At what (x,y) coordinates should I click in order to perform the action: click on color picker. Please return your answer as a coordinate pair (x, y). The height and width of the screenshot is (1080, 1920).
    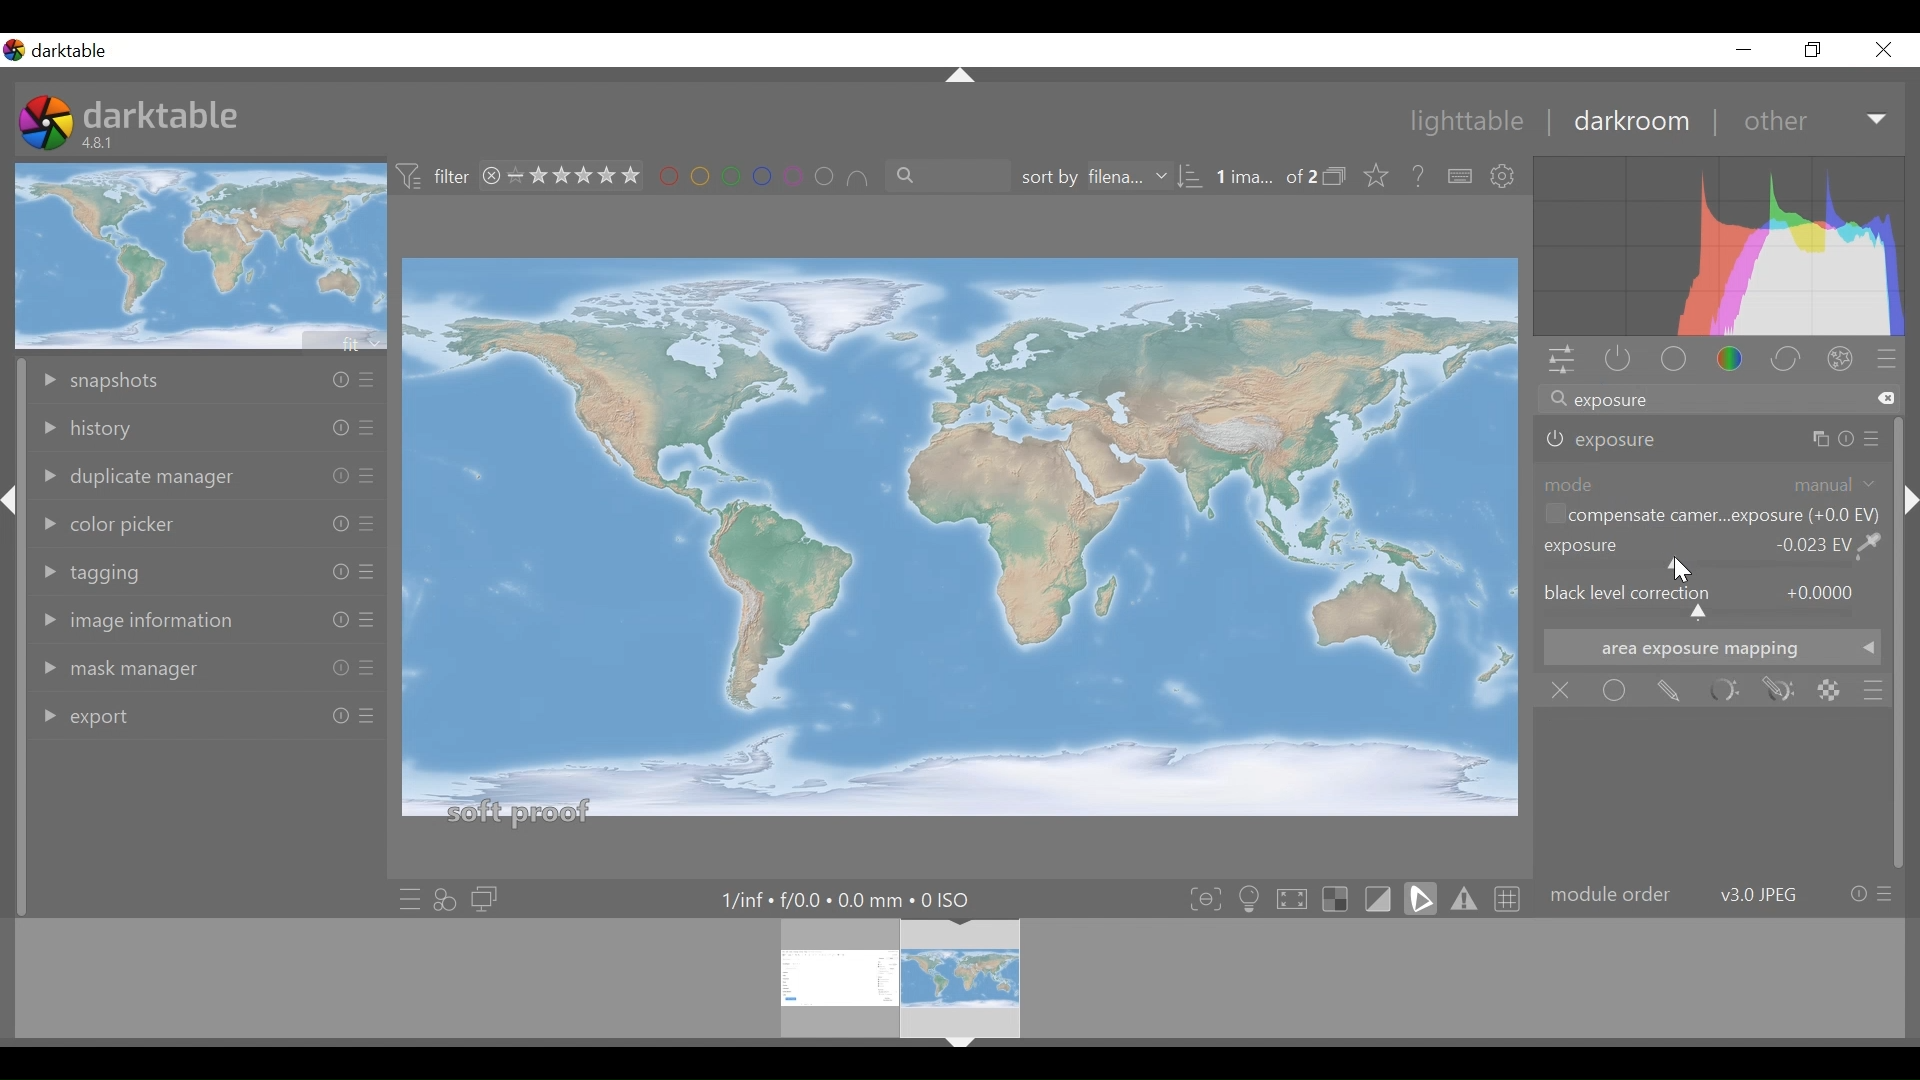
    Looking at the image, I should click on (119, 520).